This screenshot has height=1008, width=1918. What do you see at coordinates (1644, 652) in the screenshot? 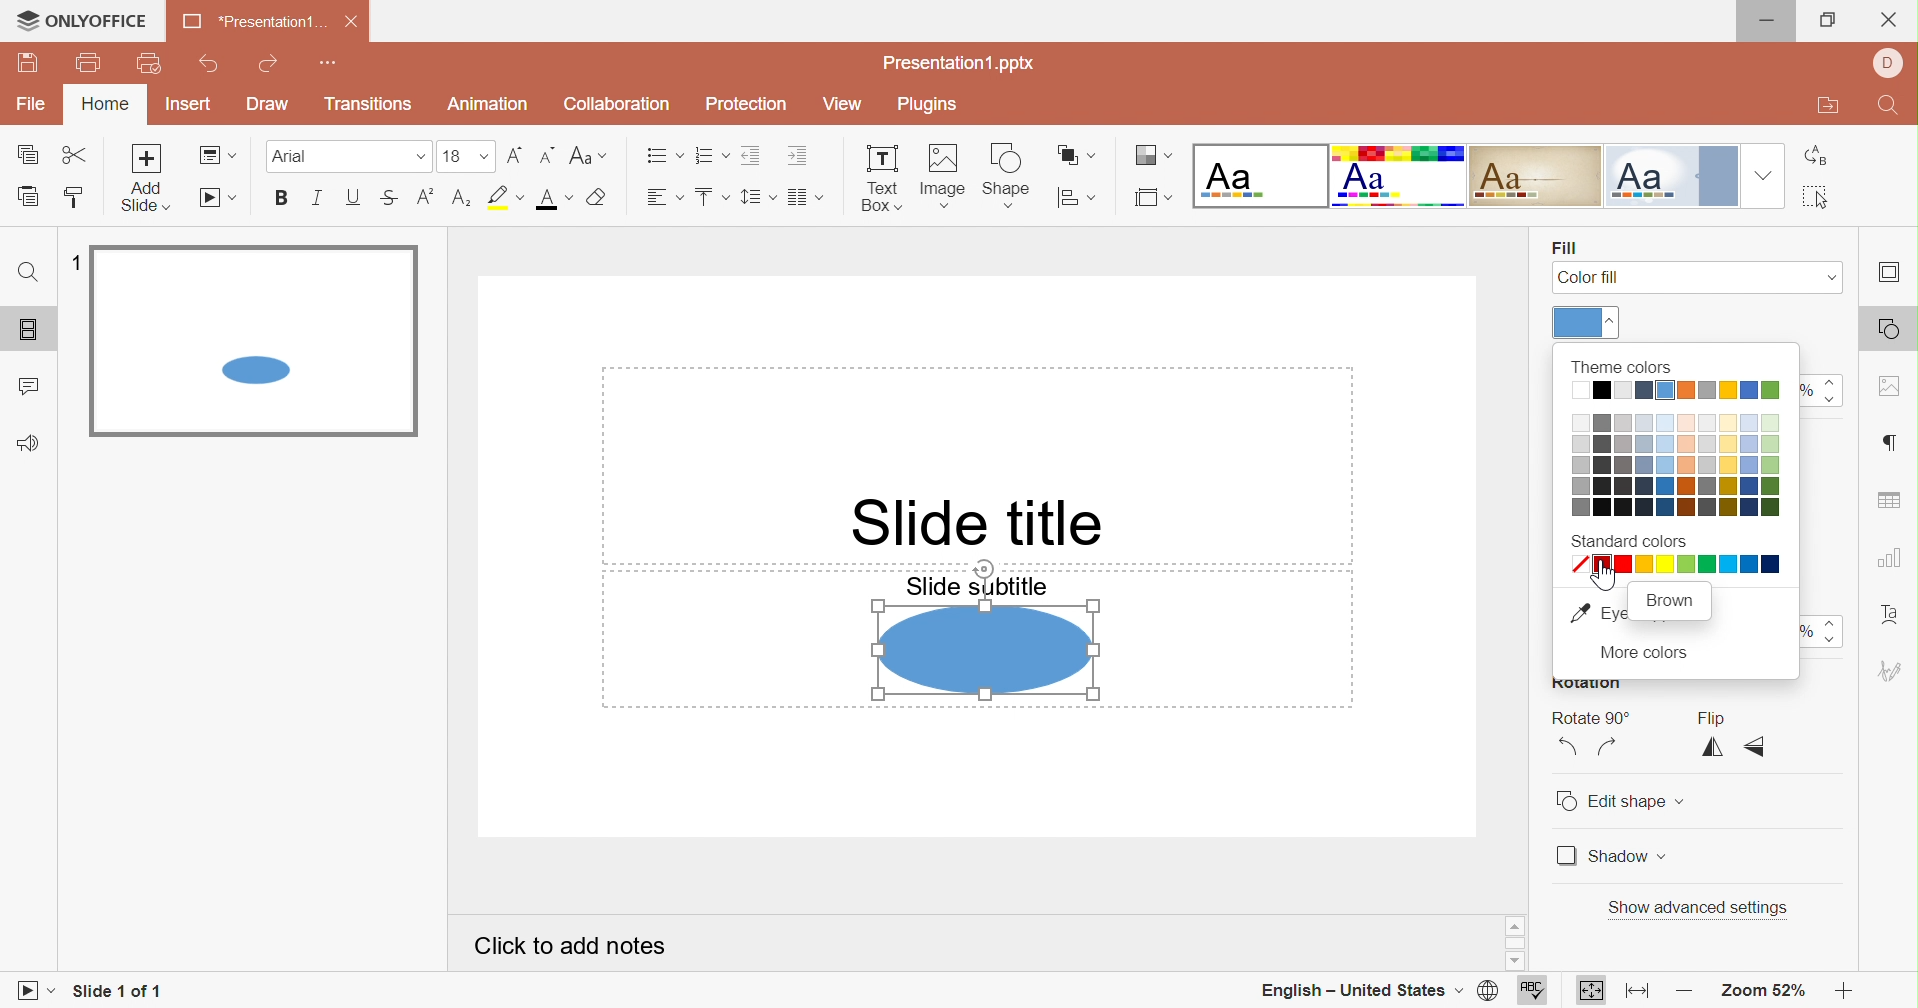
I see `More colors` at bounding box center [1644, 652].